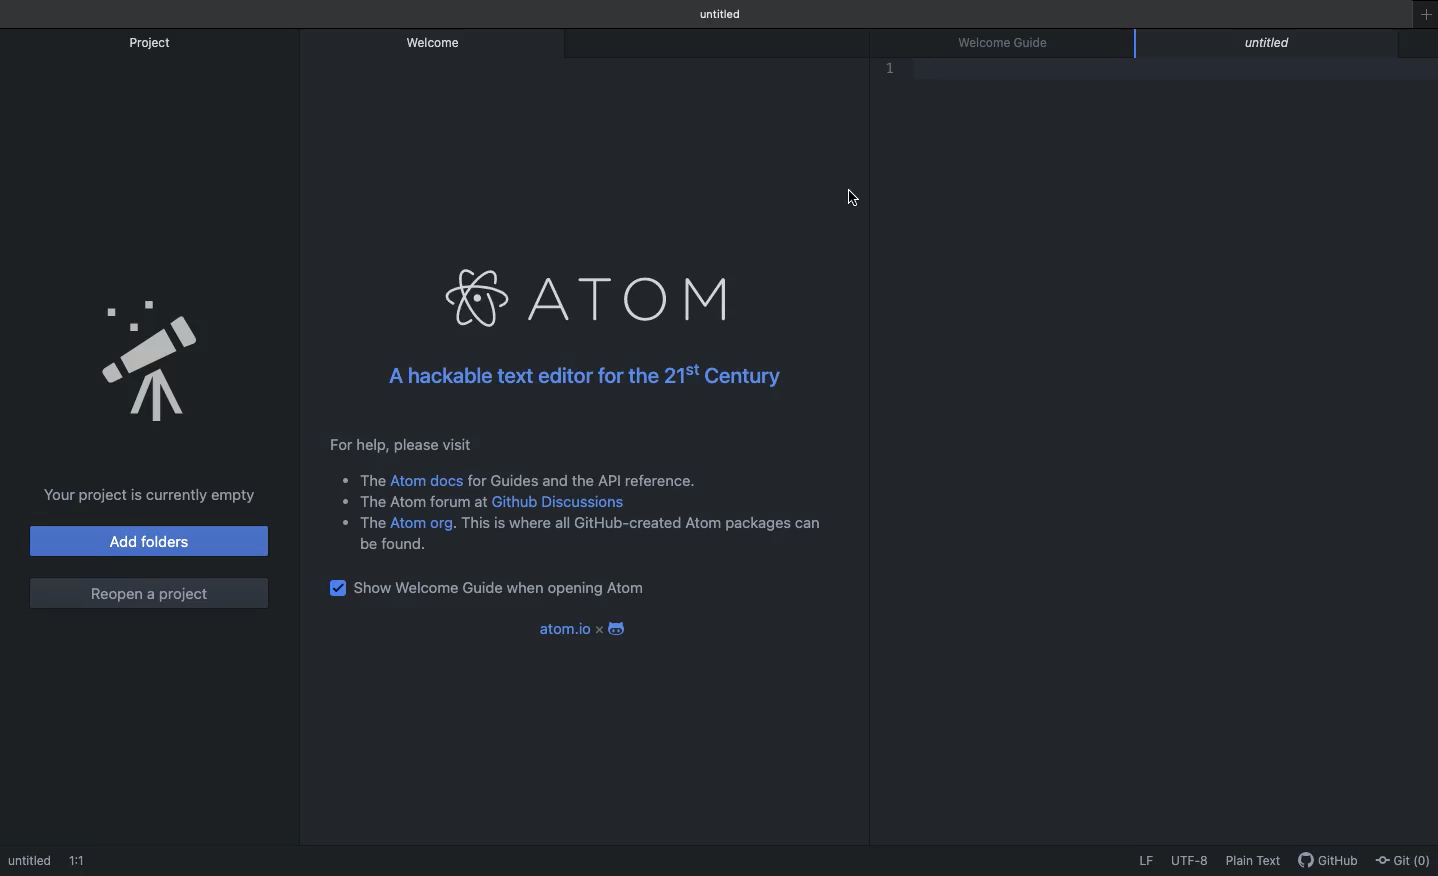 The height and width of the screenshot is (876, 1438). What do you see at coordinates (1330, 857) in the screenshot?
I see `GitHub` at bounding box center [1330, 857].